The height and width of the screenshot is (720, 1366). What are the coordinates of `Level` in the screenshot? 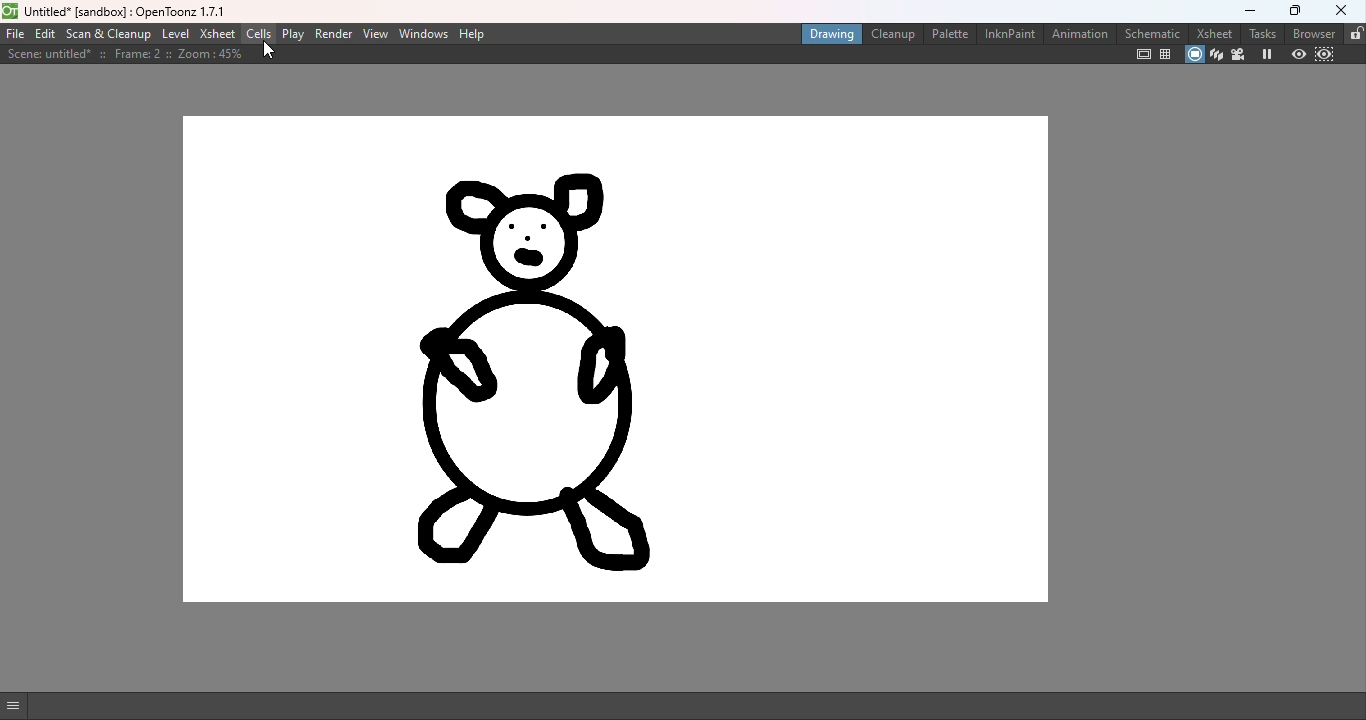 It's located at (175, 34).